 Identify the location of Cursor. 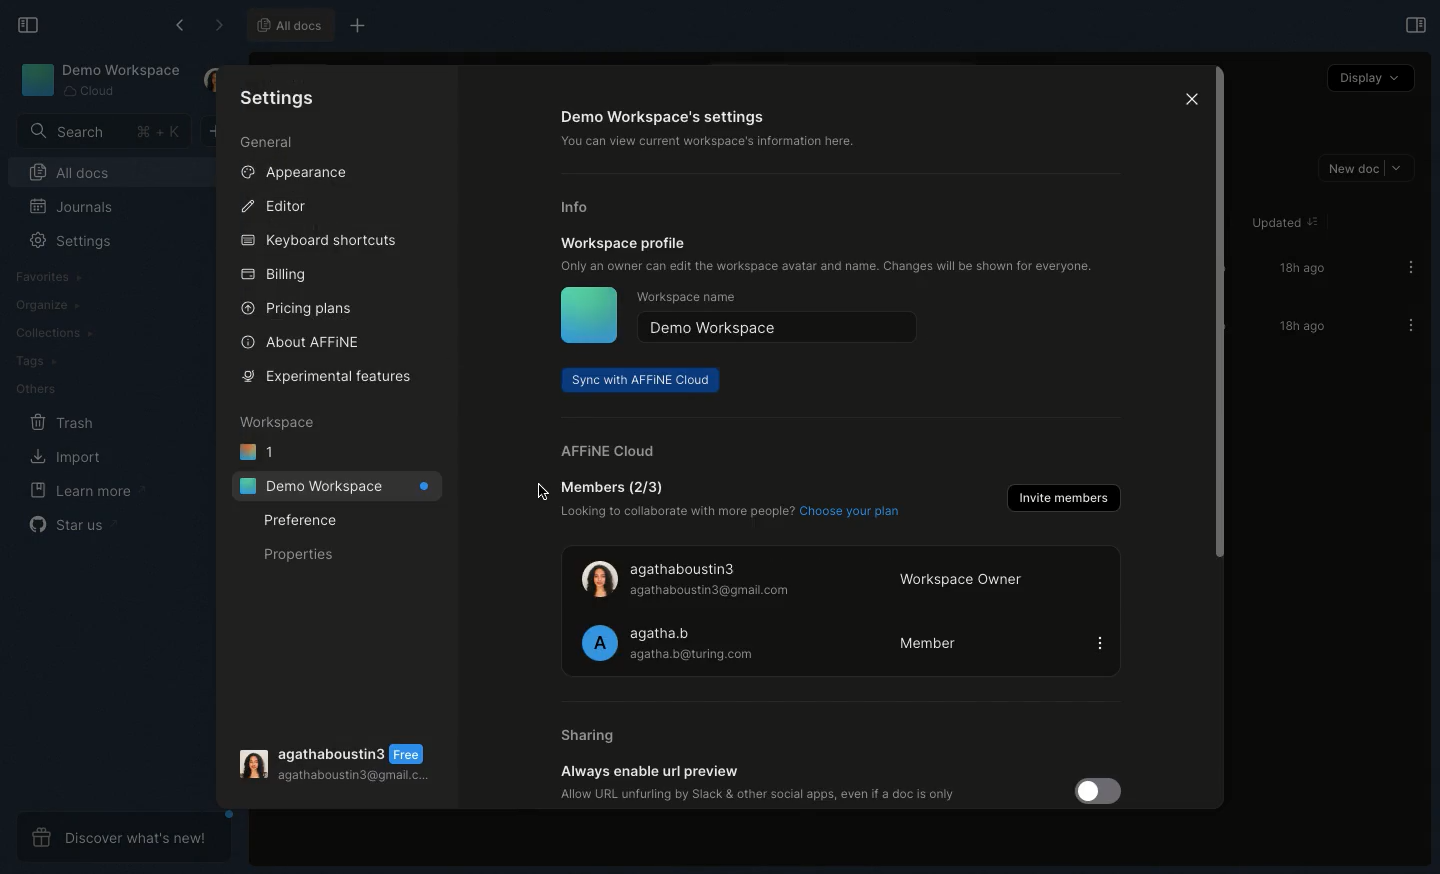
(542, 493).